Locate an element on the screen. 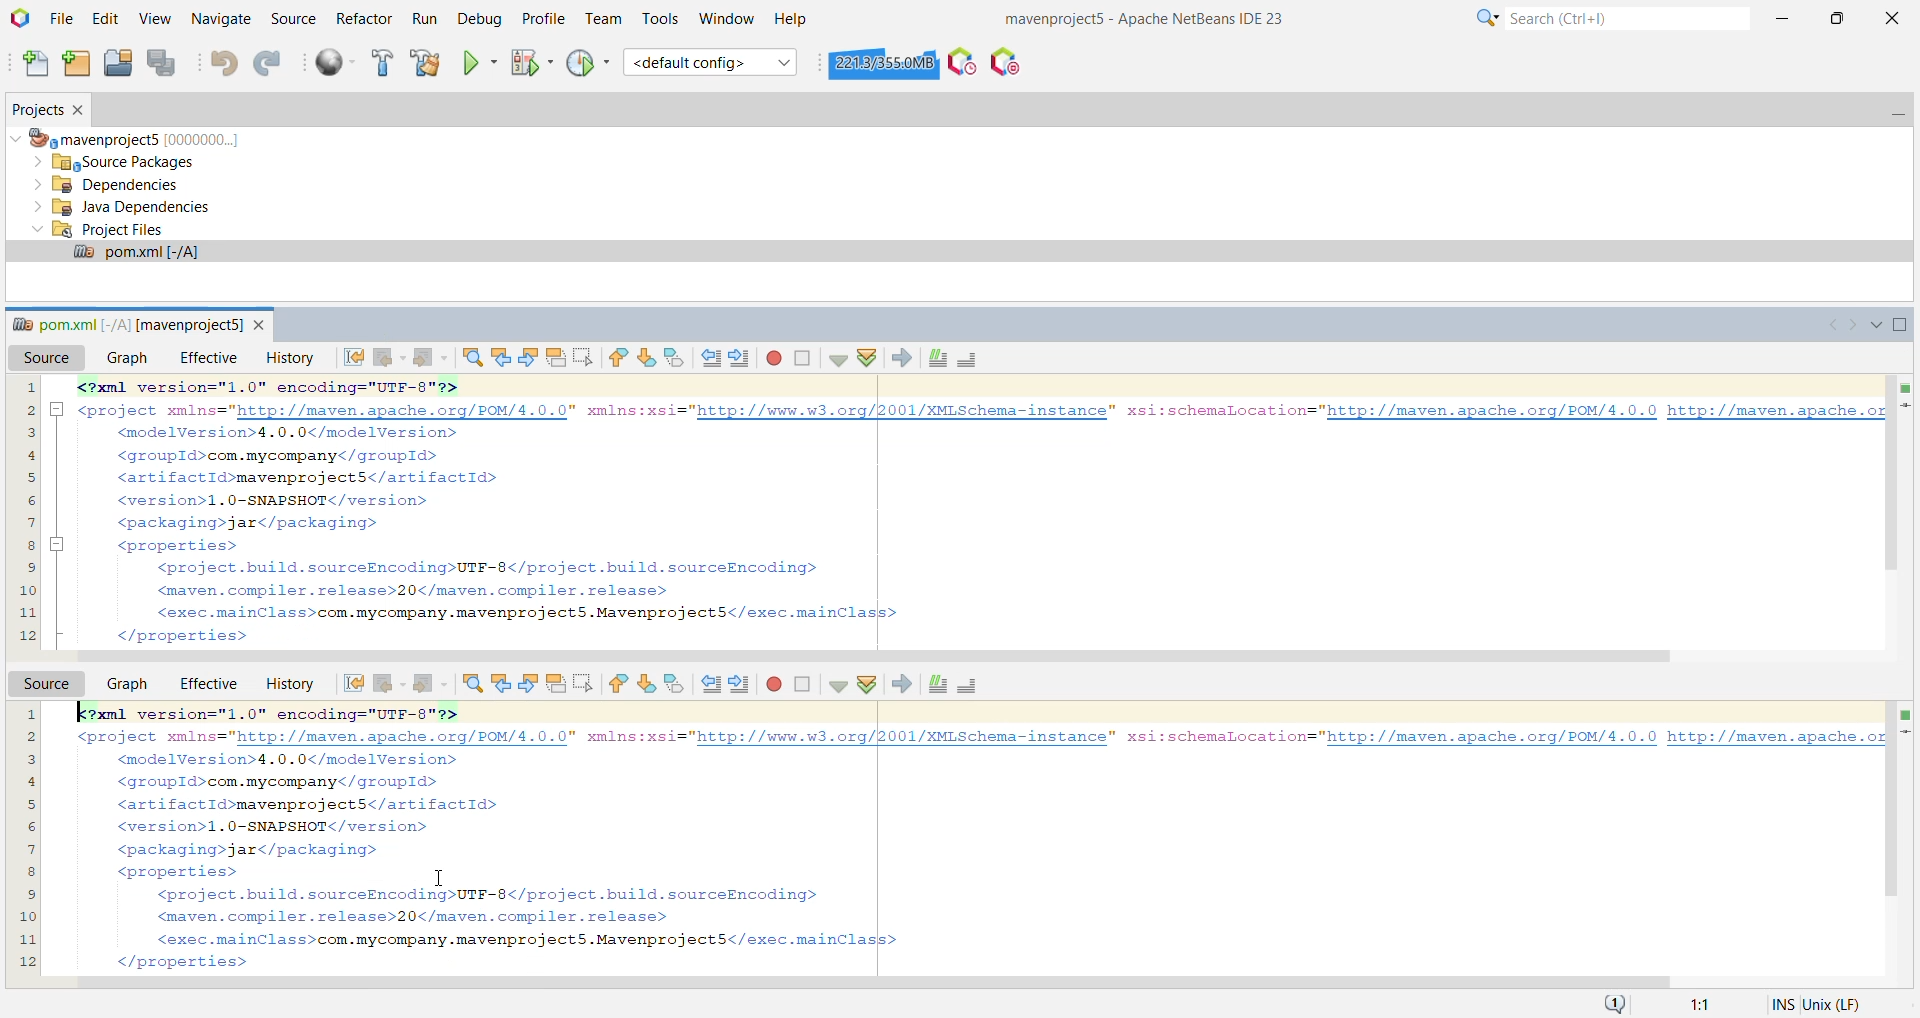 The width and height of the screenshot is (1920, 1018). Close is located at coordinates (1893, 17).